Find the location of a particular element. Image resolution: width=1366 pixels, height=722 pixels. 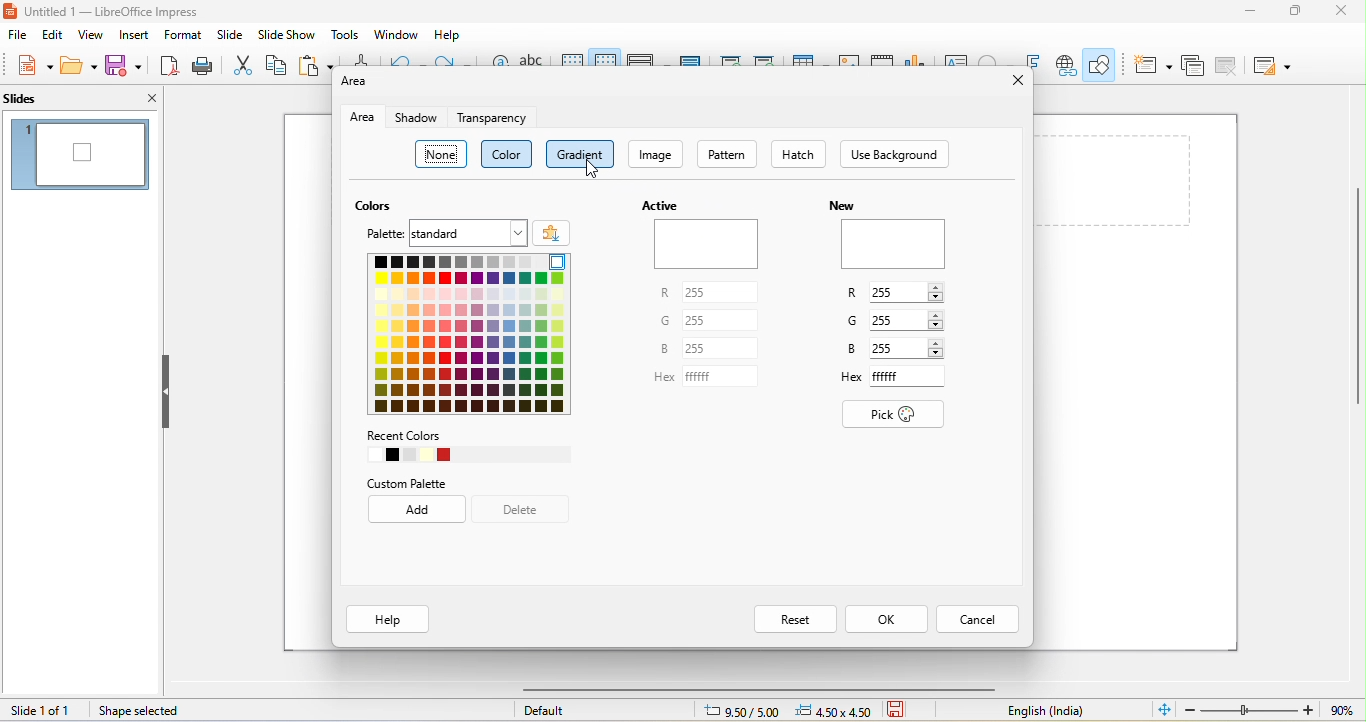

tools is located at coordinates (346, 34).